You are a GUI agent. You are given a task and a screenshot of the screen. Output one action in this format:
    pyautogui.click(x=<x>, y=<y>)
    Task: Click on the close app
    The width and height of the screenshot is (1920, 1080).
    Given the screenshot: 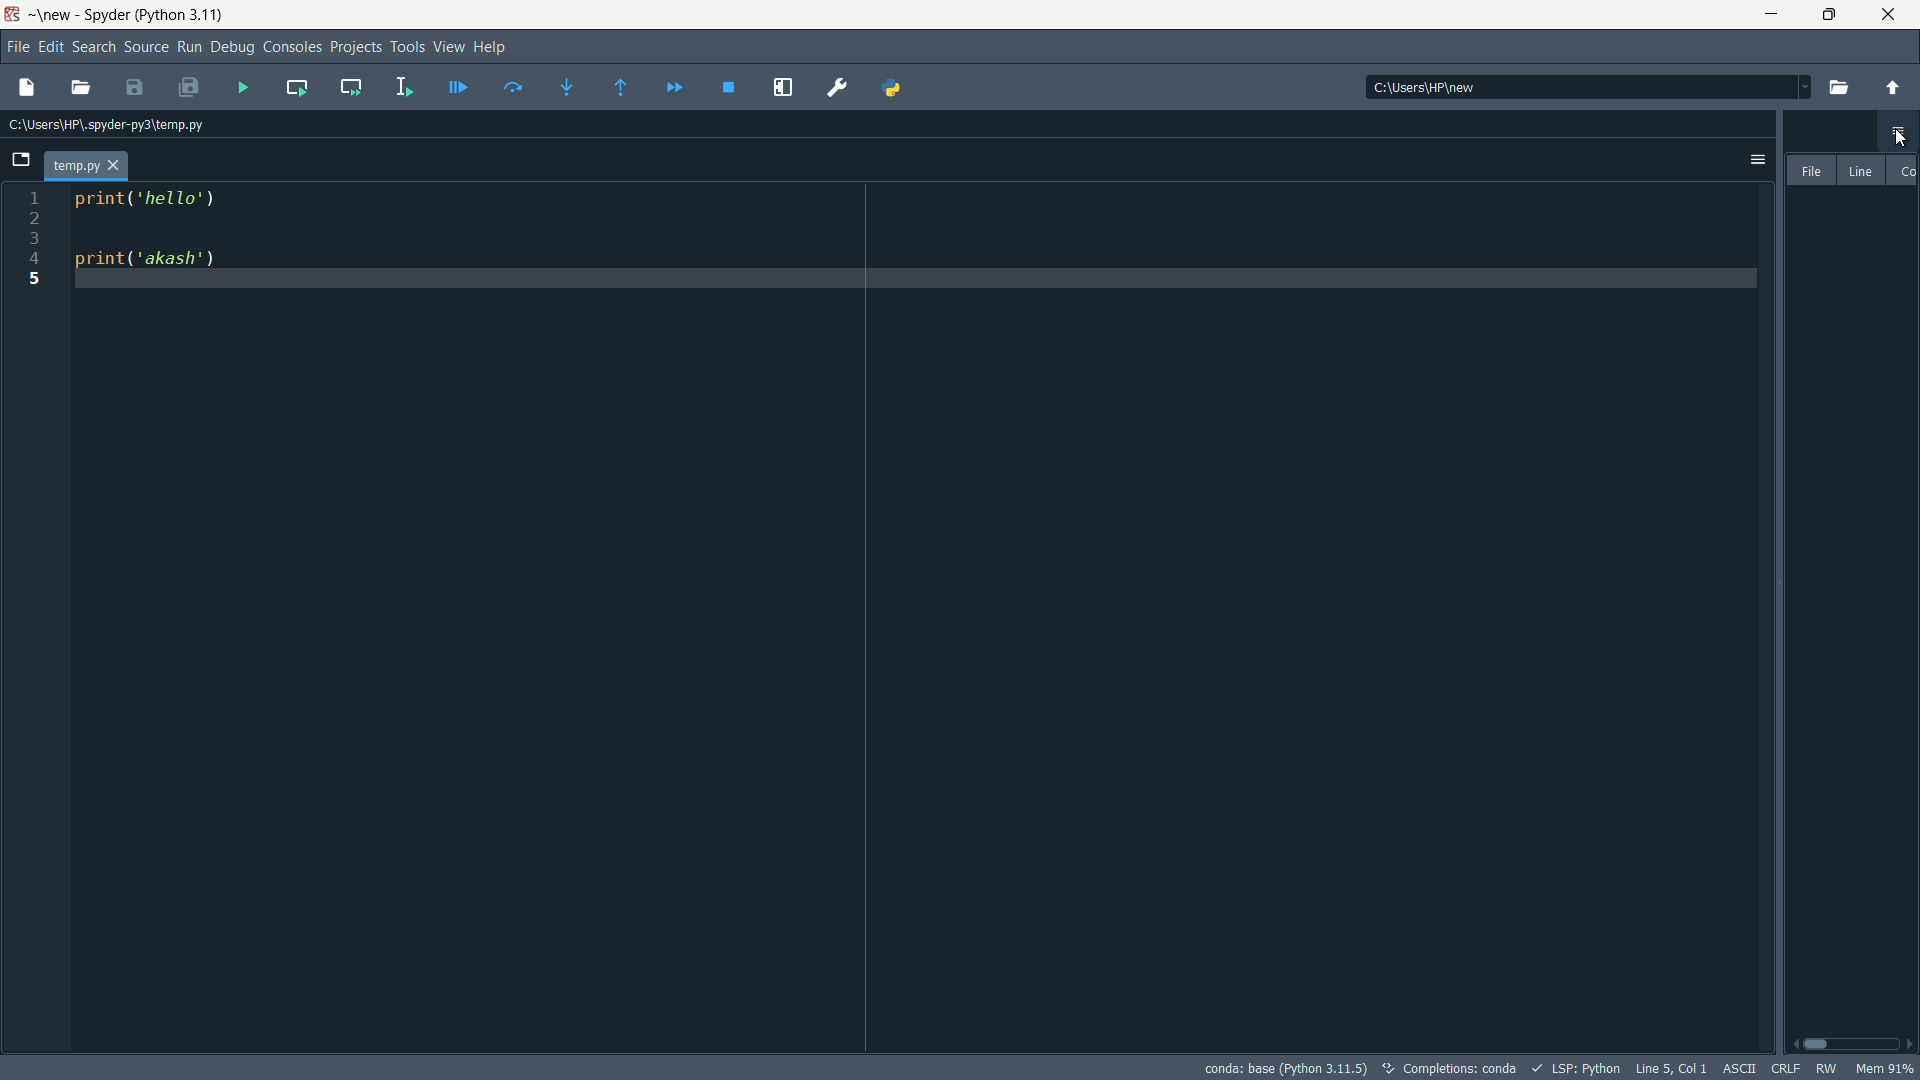 What is the action you would take?
    pyautogui.click(x=1889, y=15)
    